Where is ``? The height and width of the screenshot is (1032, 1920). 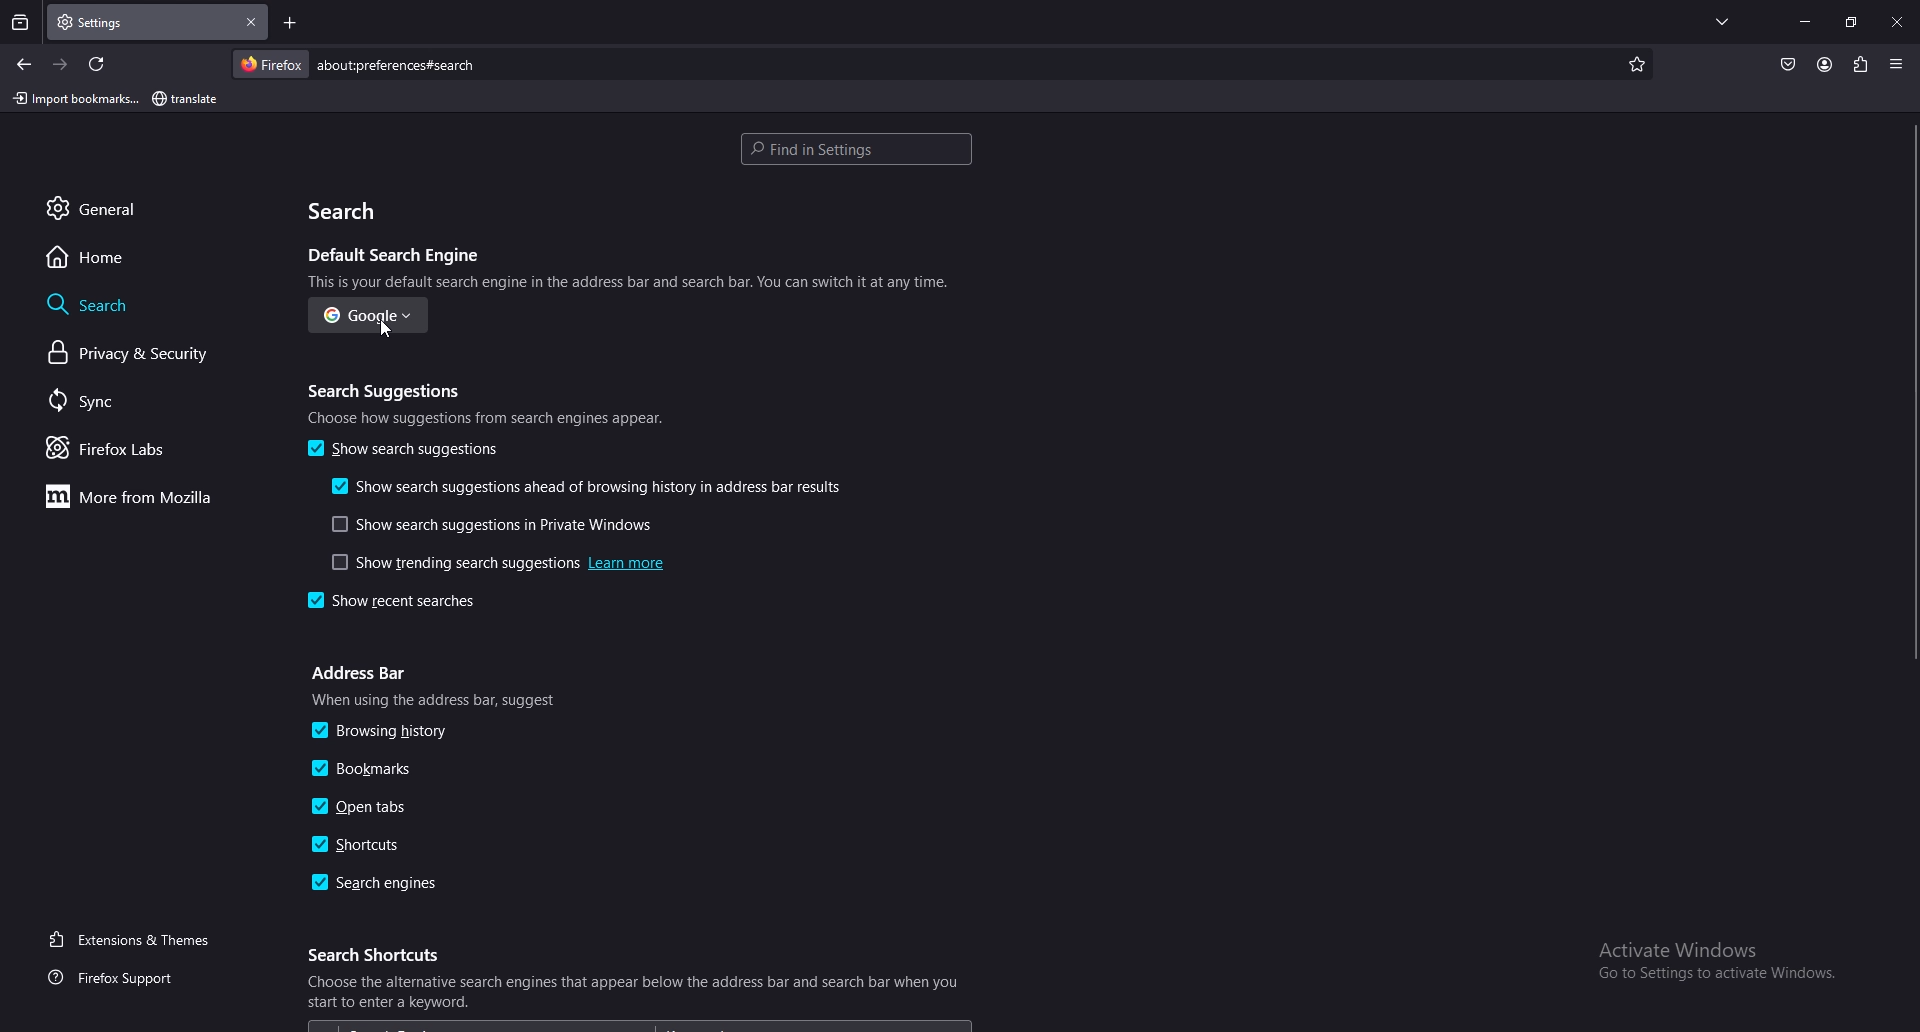
 is located at coordinates (387, 389).